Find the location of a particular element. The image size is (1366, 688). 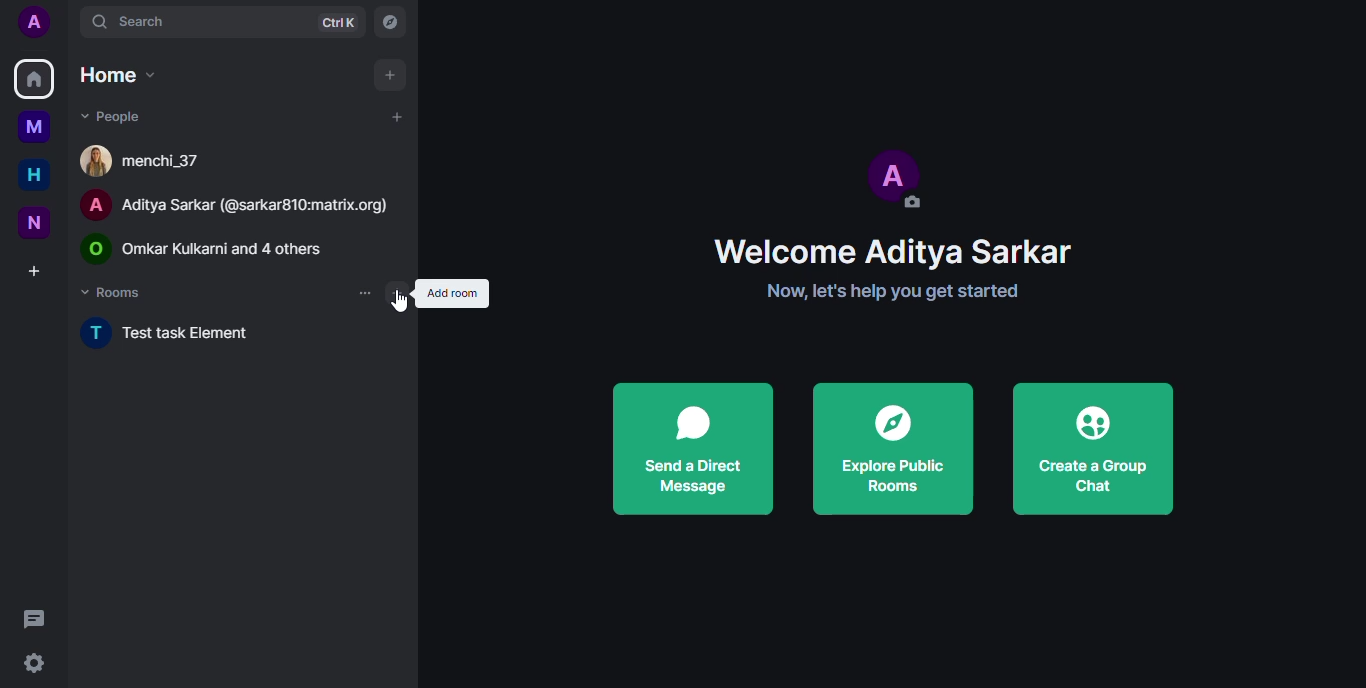

A Aditya Sarkar (@sarkar810:matrix.org) is located at coordinates (238, 203).